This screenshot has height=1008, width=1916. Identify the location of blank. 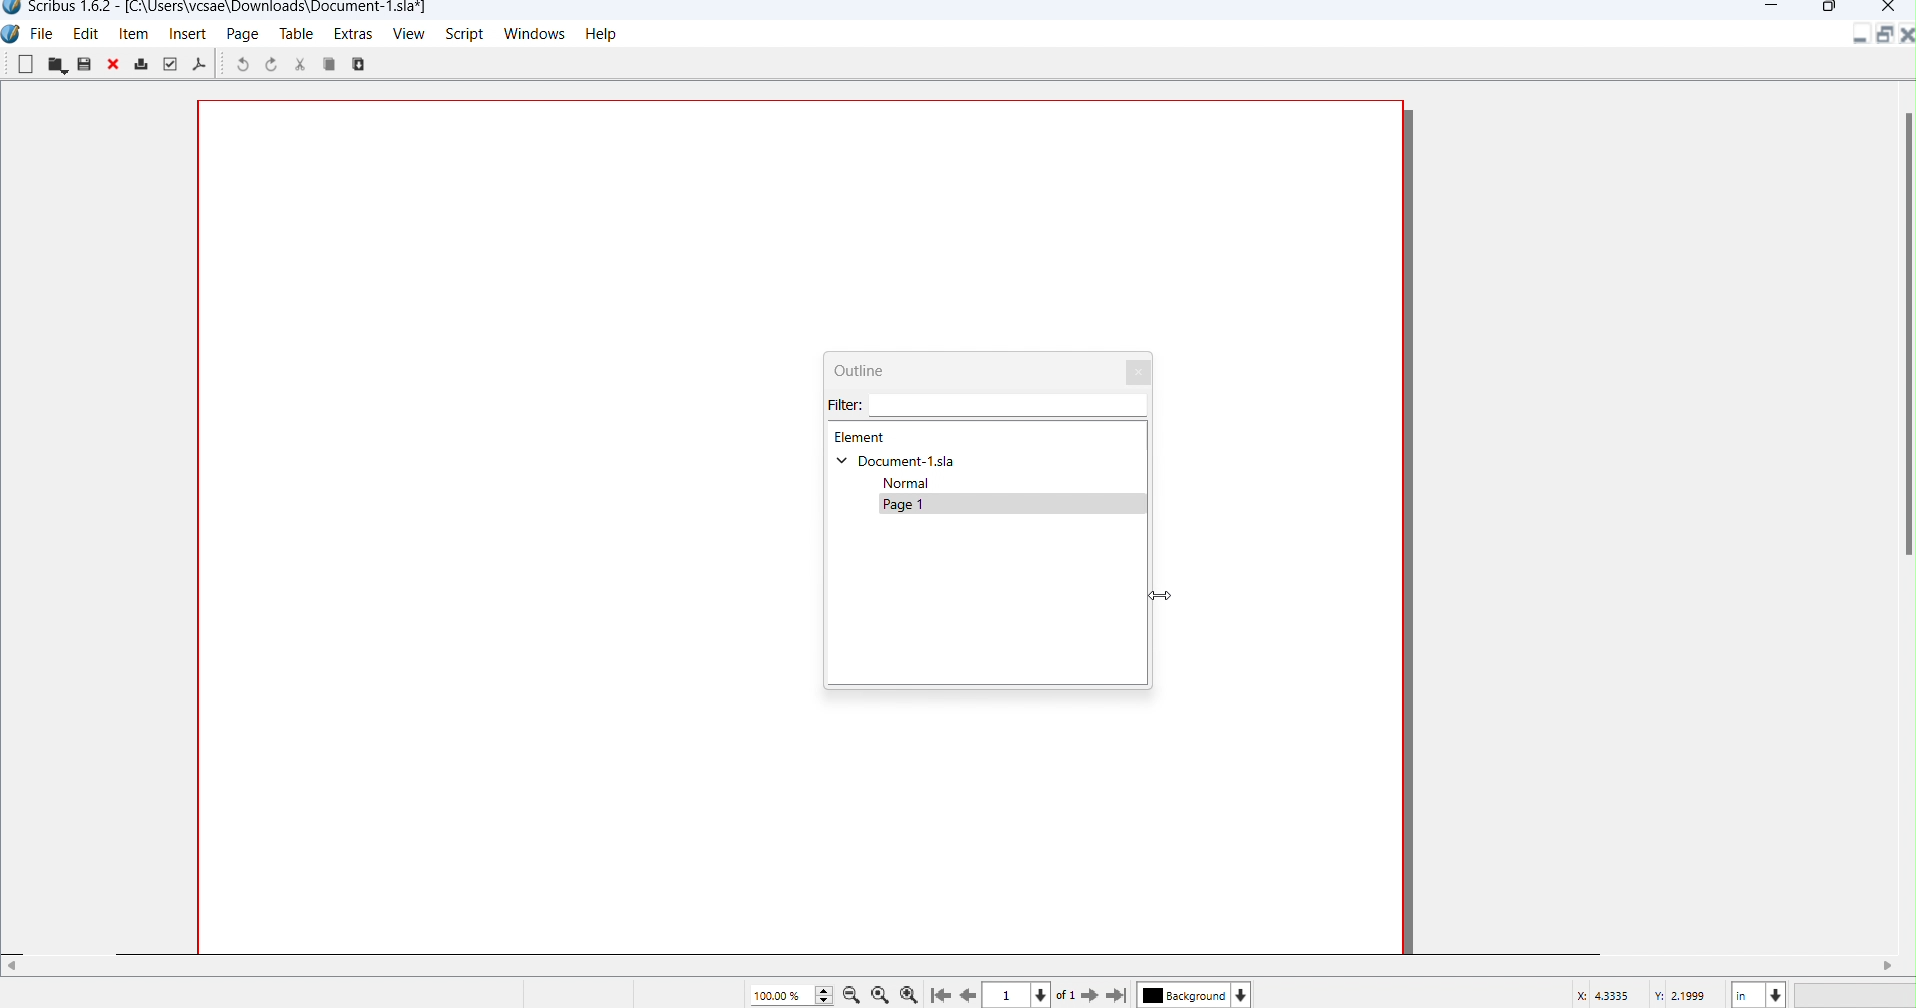
(25, 66).